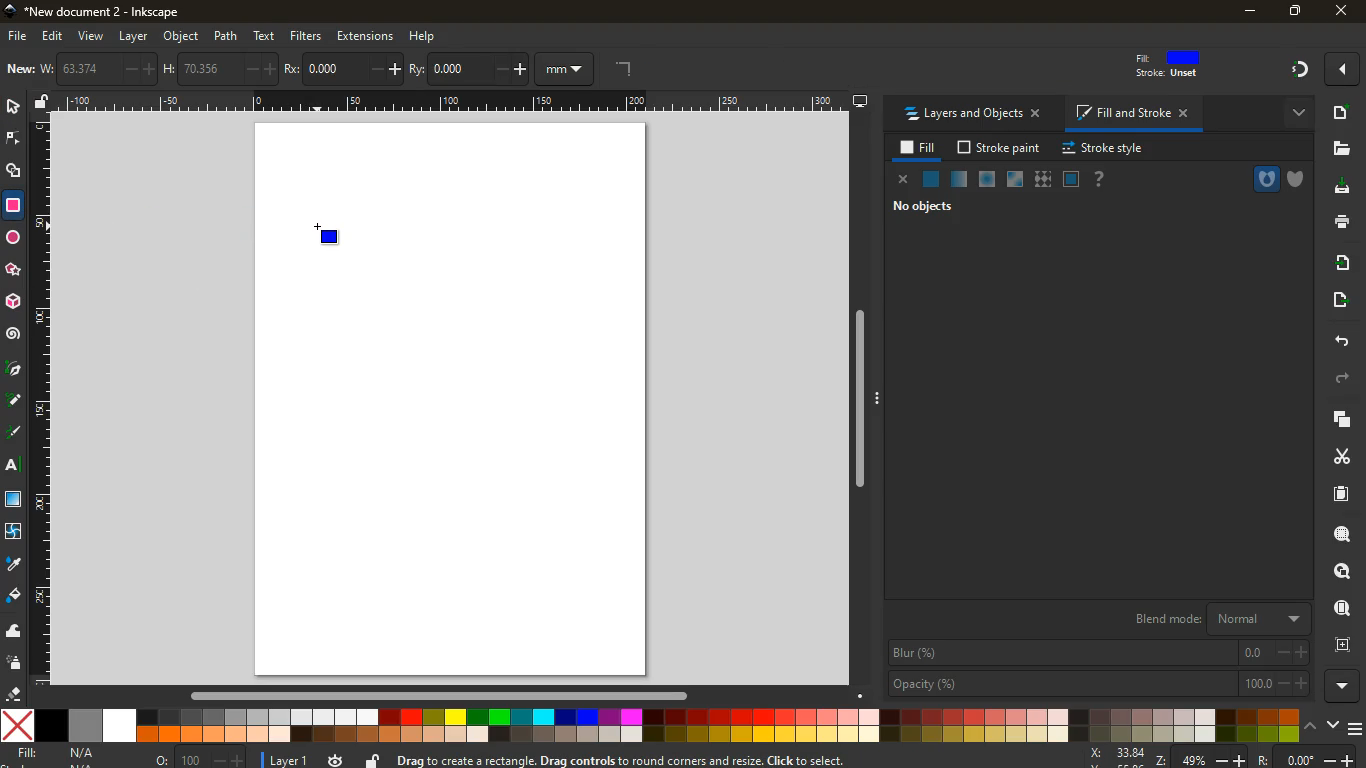 The width and height of the screenshot is (1366, 768). Describe the element at coordinates (1336, 301) in the screenshot. I see `send` at that location.